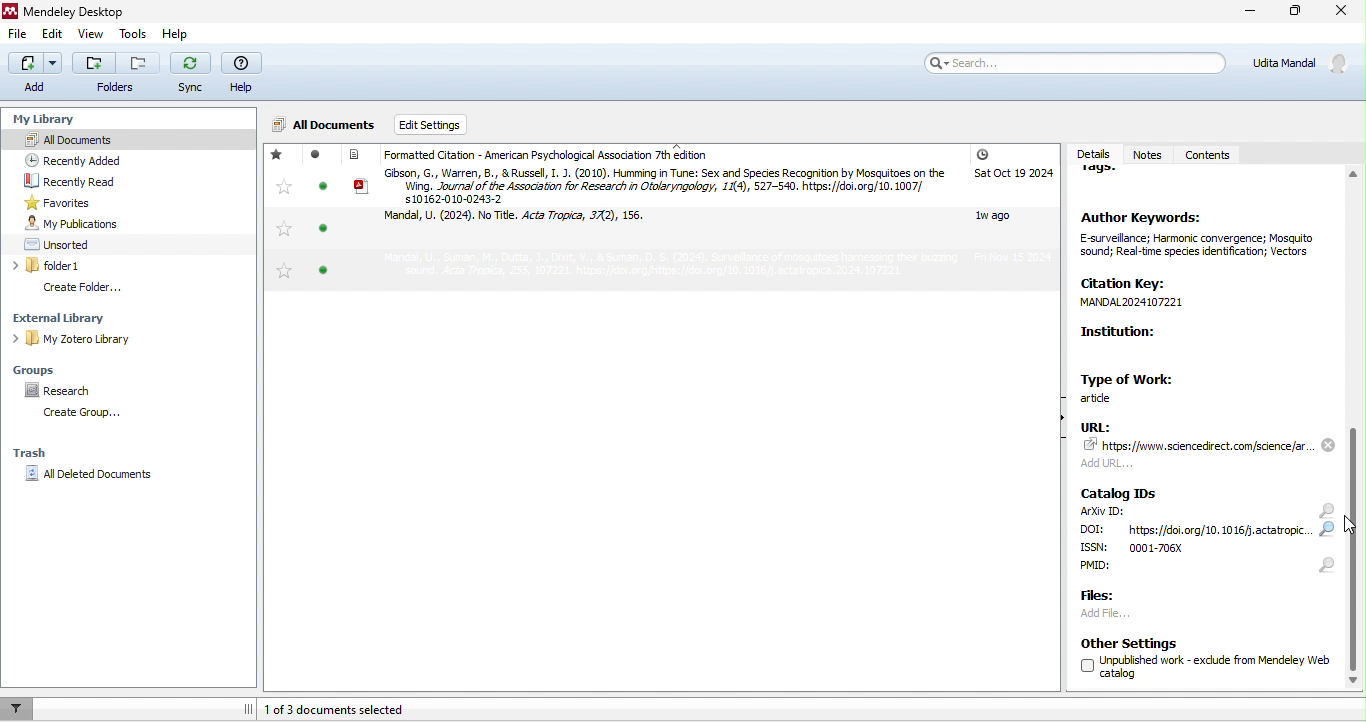 This screenshot has width=1366, height=722. What do you see at coordinates (100, 477) in the screenshot?
I see `all deleted documents` at bounding box center [100, 477].